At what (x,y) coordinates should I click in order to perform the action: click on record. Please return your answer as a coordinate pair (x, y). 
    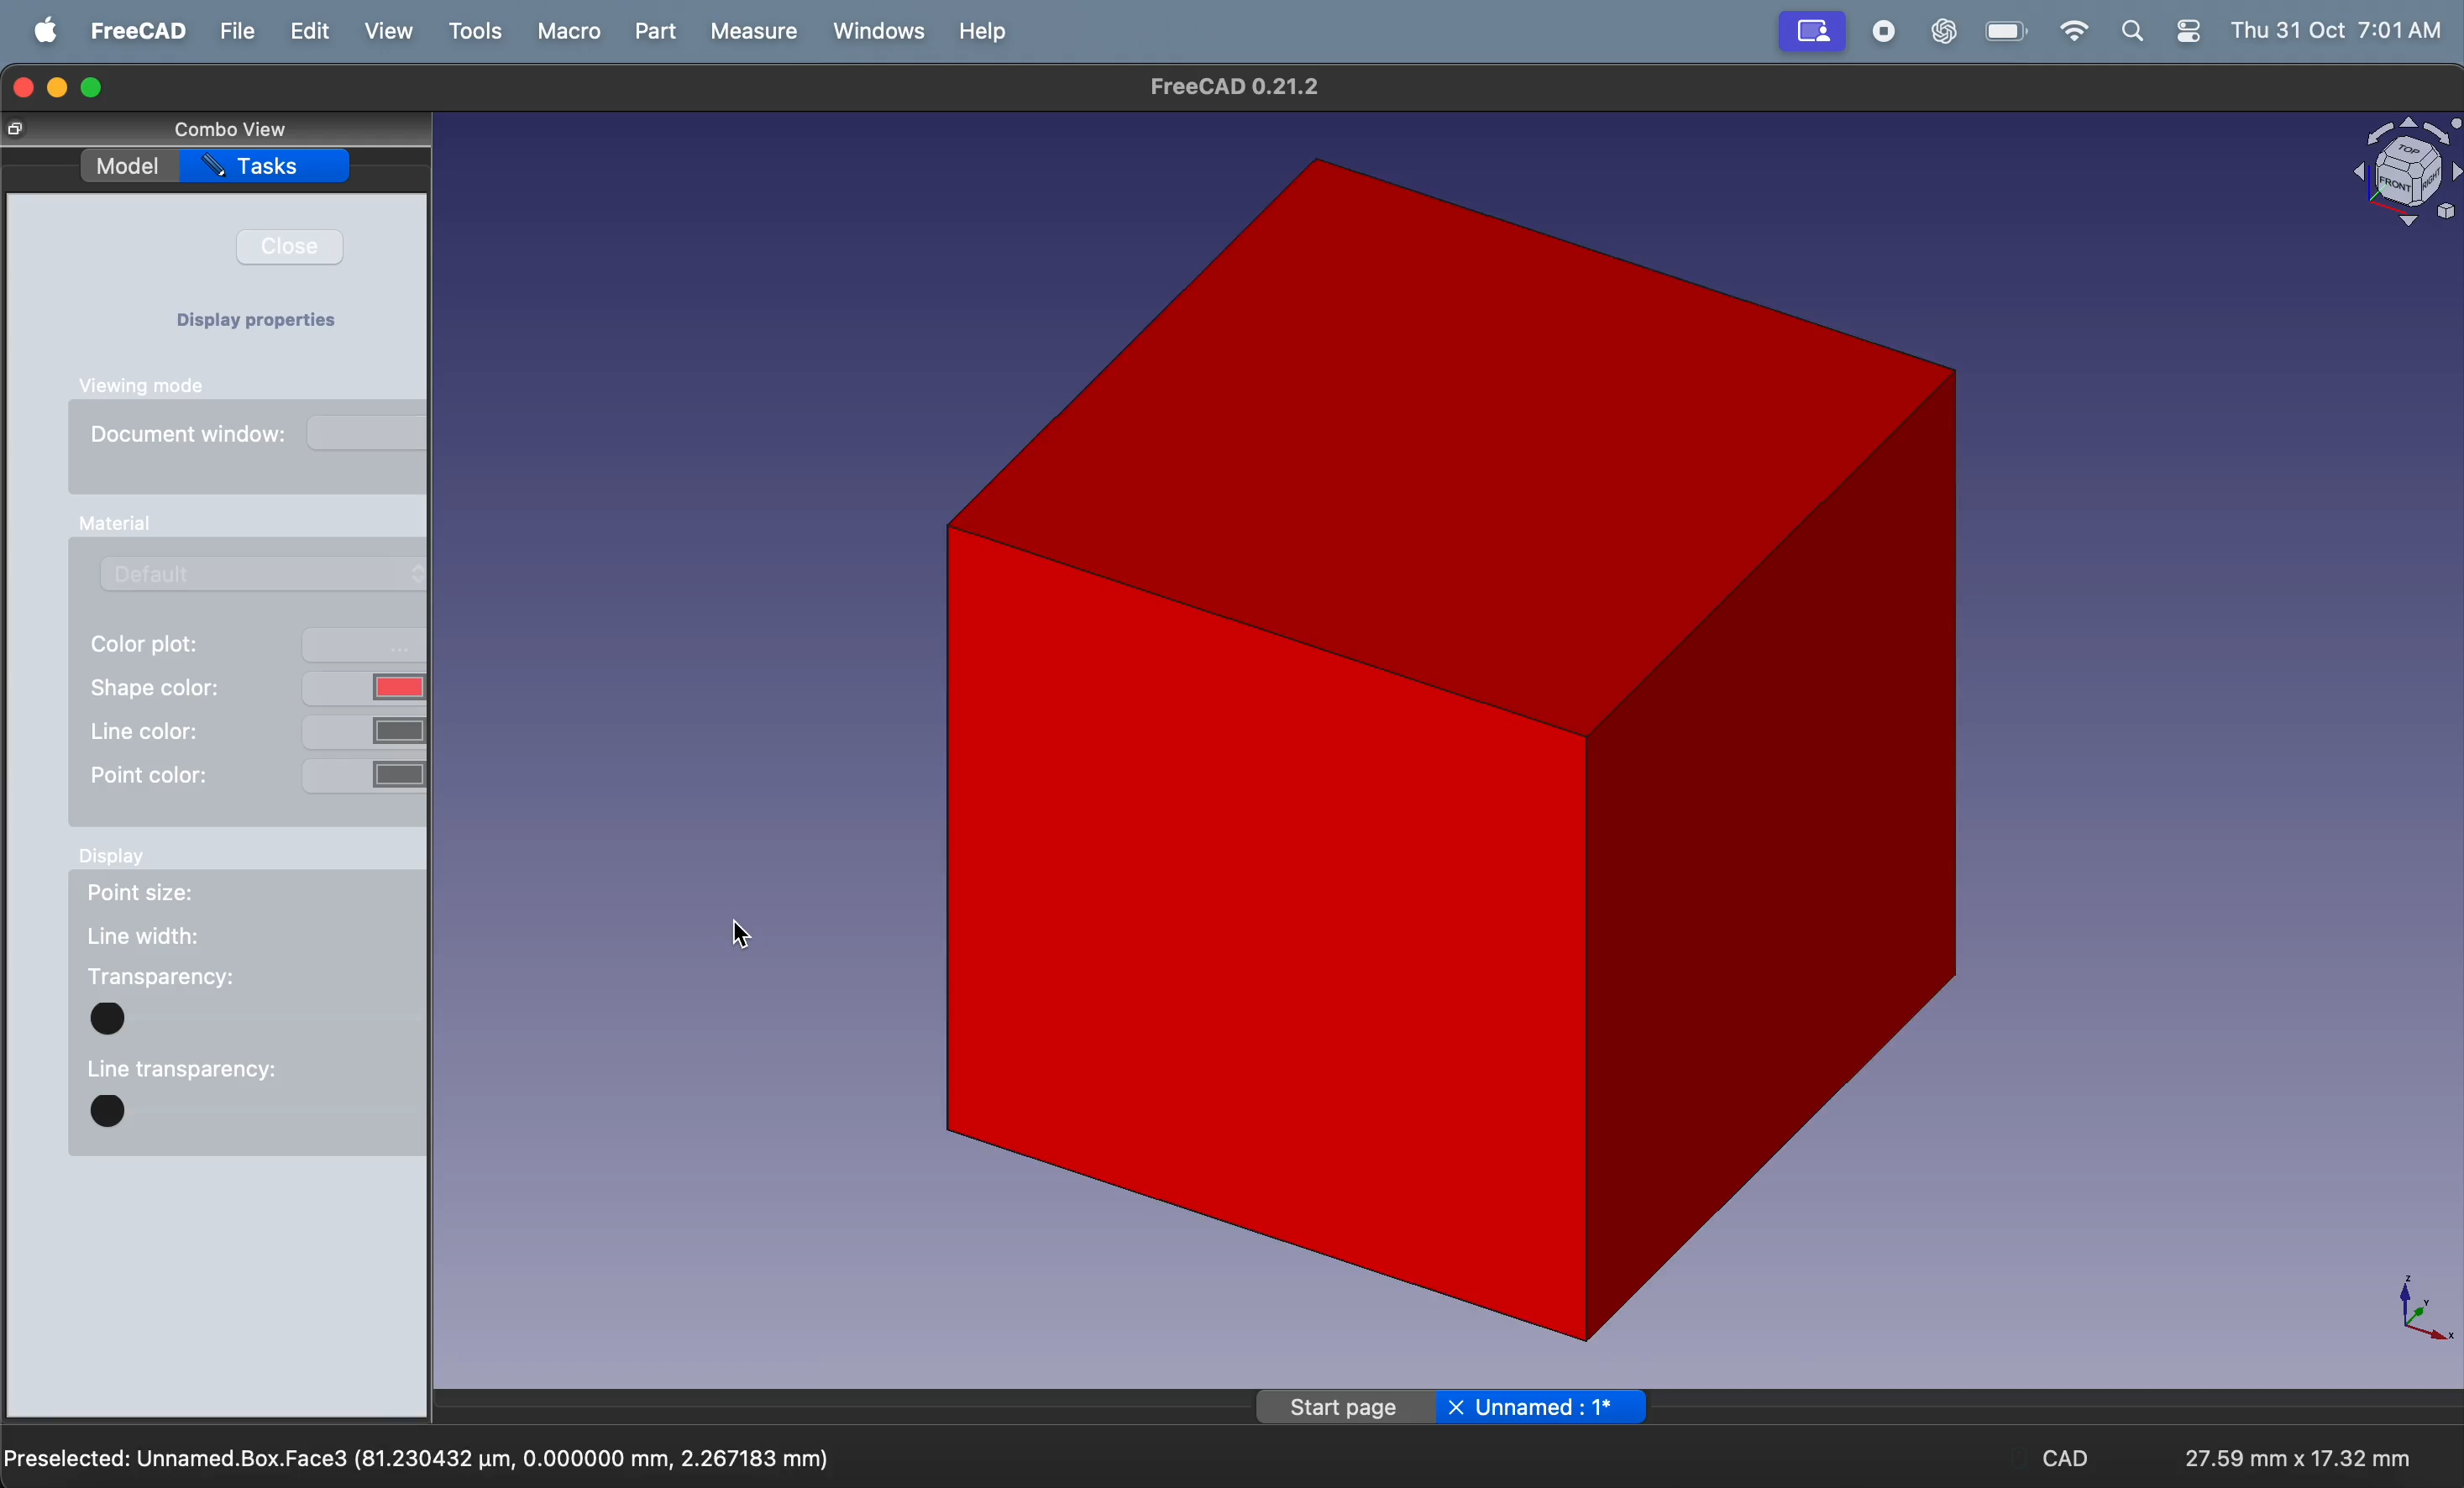
    Looking at the image, I should click on (1882, 33).